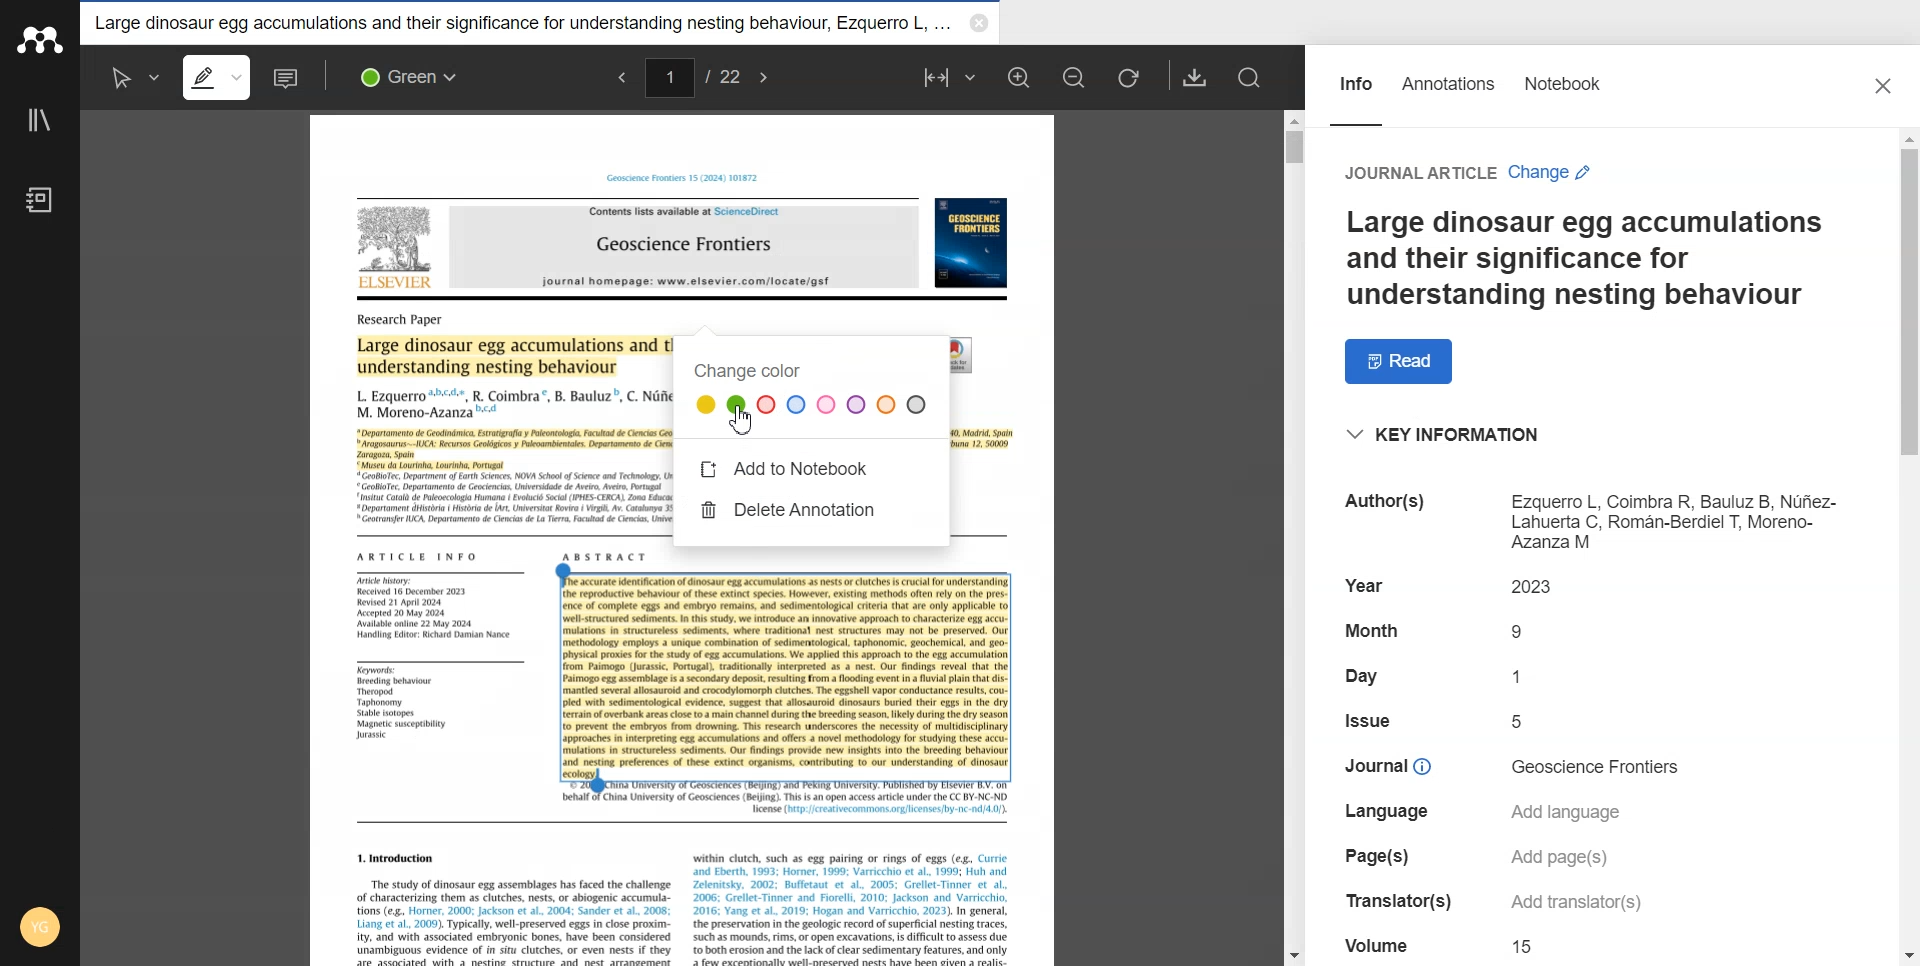 This screenshot has height=966, width=1920. I want to click on Info, so click(1355, 94).